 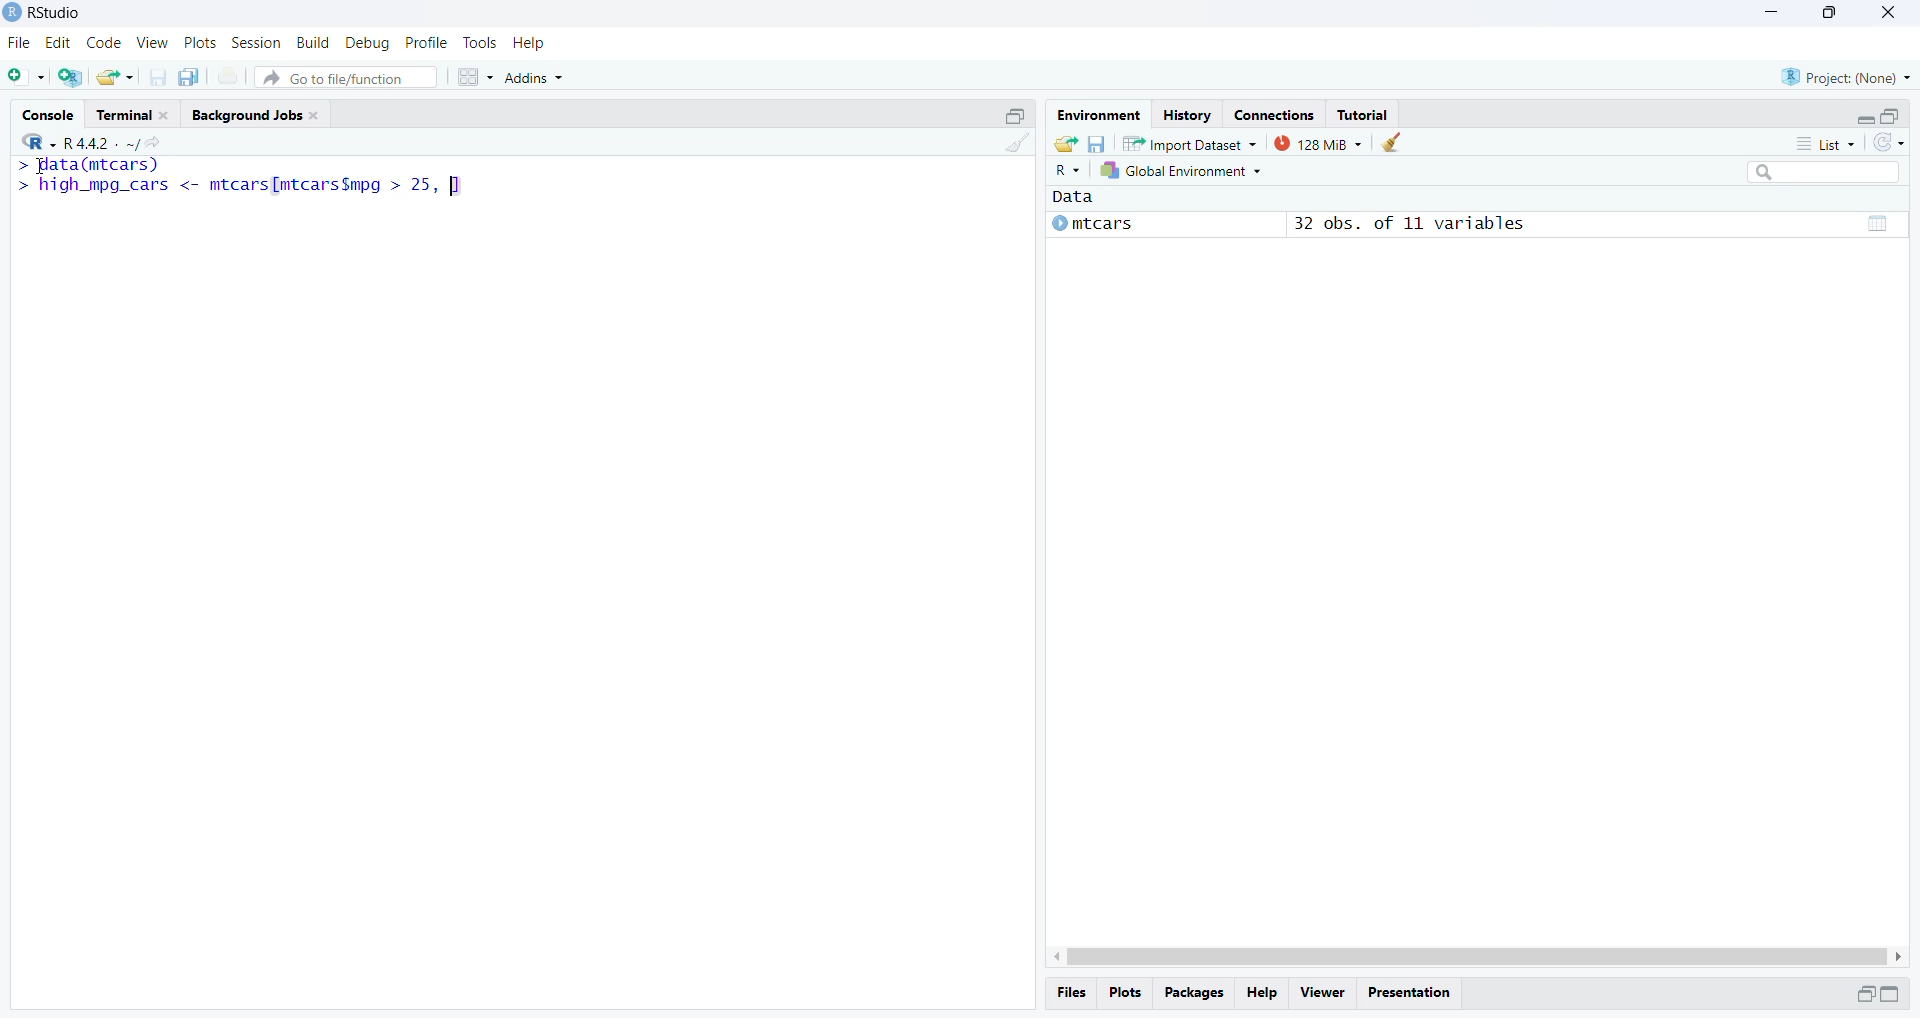 What do you see at coordinates (1824, 172) in the screenshot?
I see `search` at bounding box center [1824, 172].